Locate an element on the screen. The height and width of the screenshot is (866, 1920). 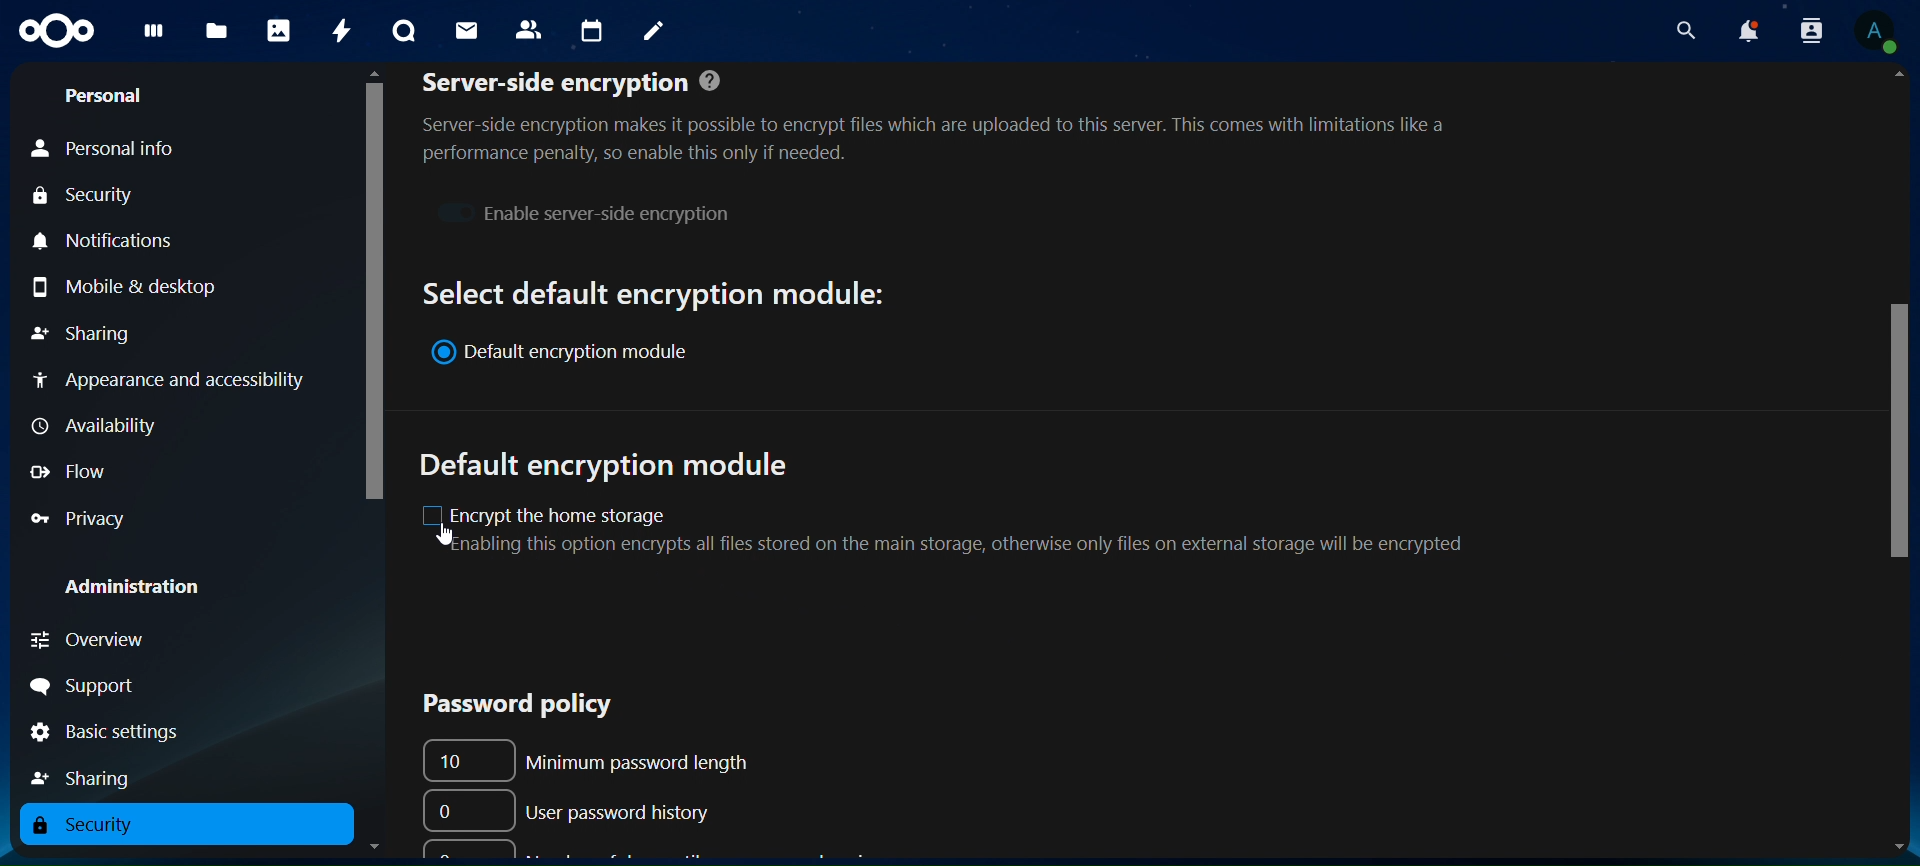
notes is located at coordinates (648, 28).